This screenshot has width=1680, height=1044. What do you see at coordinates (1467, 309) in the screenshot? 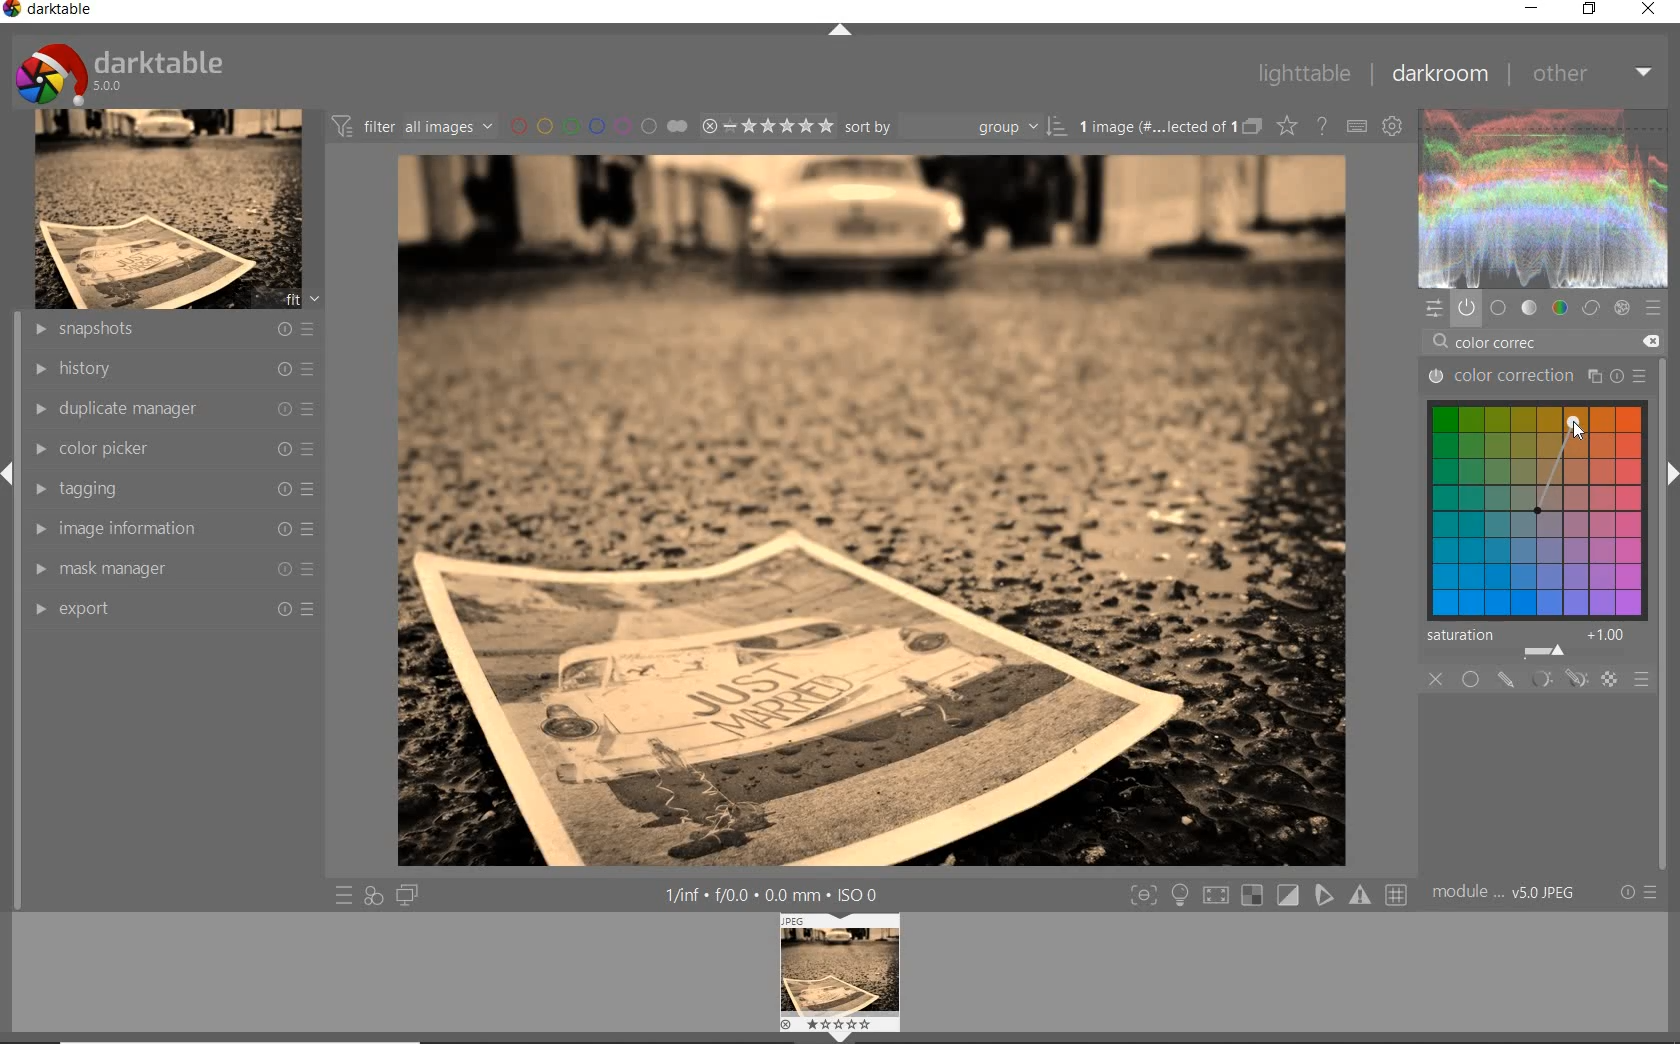
I see `show only active module` at bounding box center [1467, 309].